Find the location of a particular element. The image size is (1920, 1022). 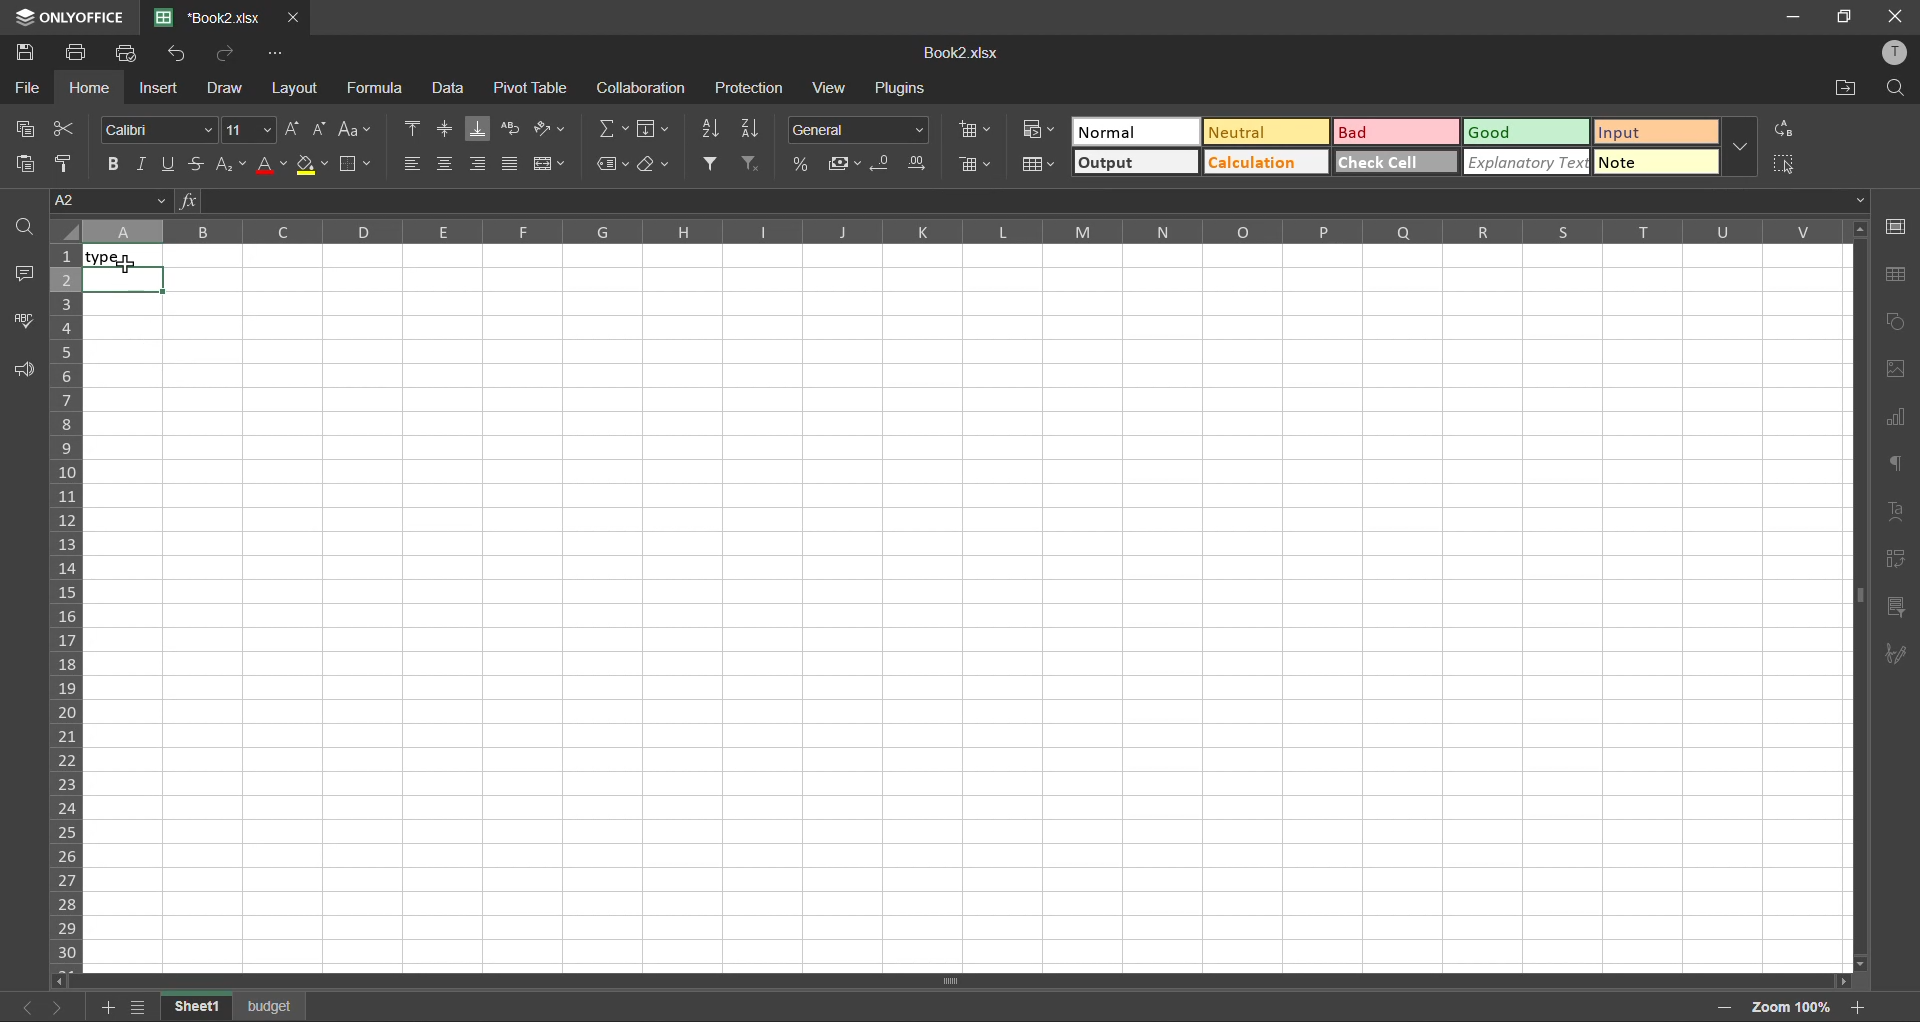

plugins is located at coordinates (908, 89).